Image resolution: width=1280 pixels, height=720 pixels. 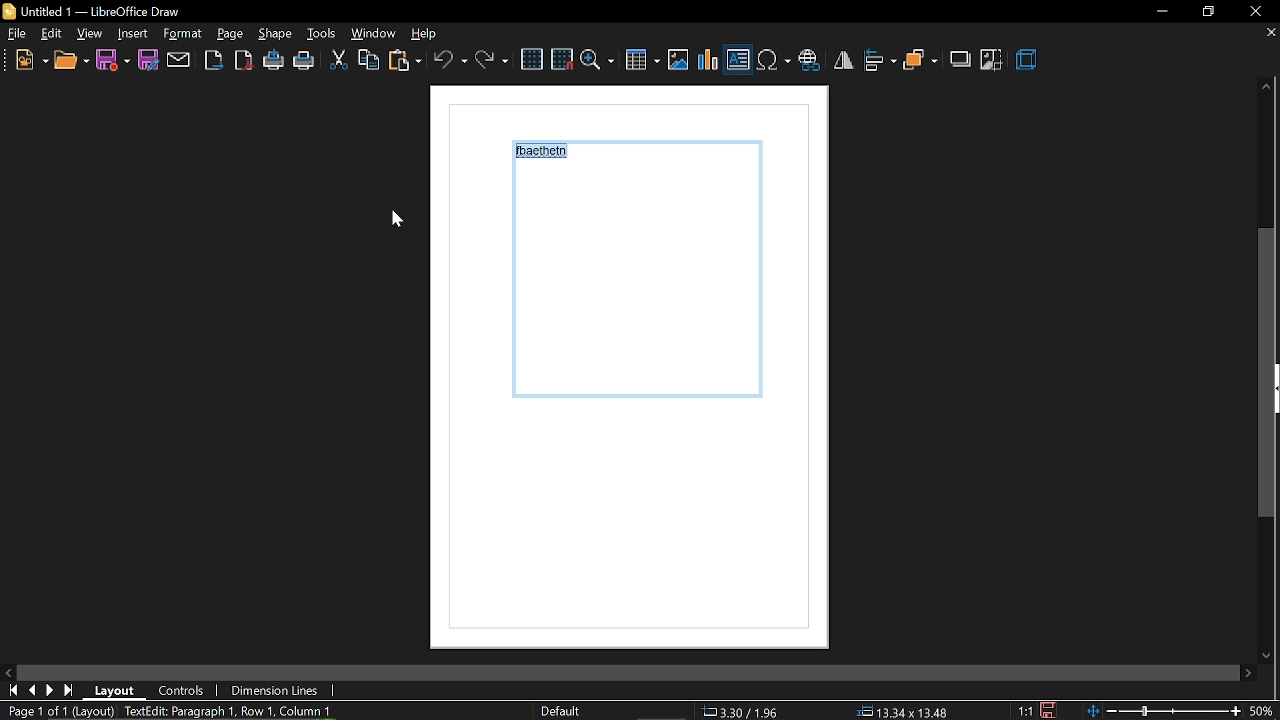 What do you see at coordinates (322, 33) in the screenshot?
I see `tools` at bounding box center [322, 33].